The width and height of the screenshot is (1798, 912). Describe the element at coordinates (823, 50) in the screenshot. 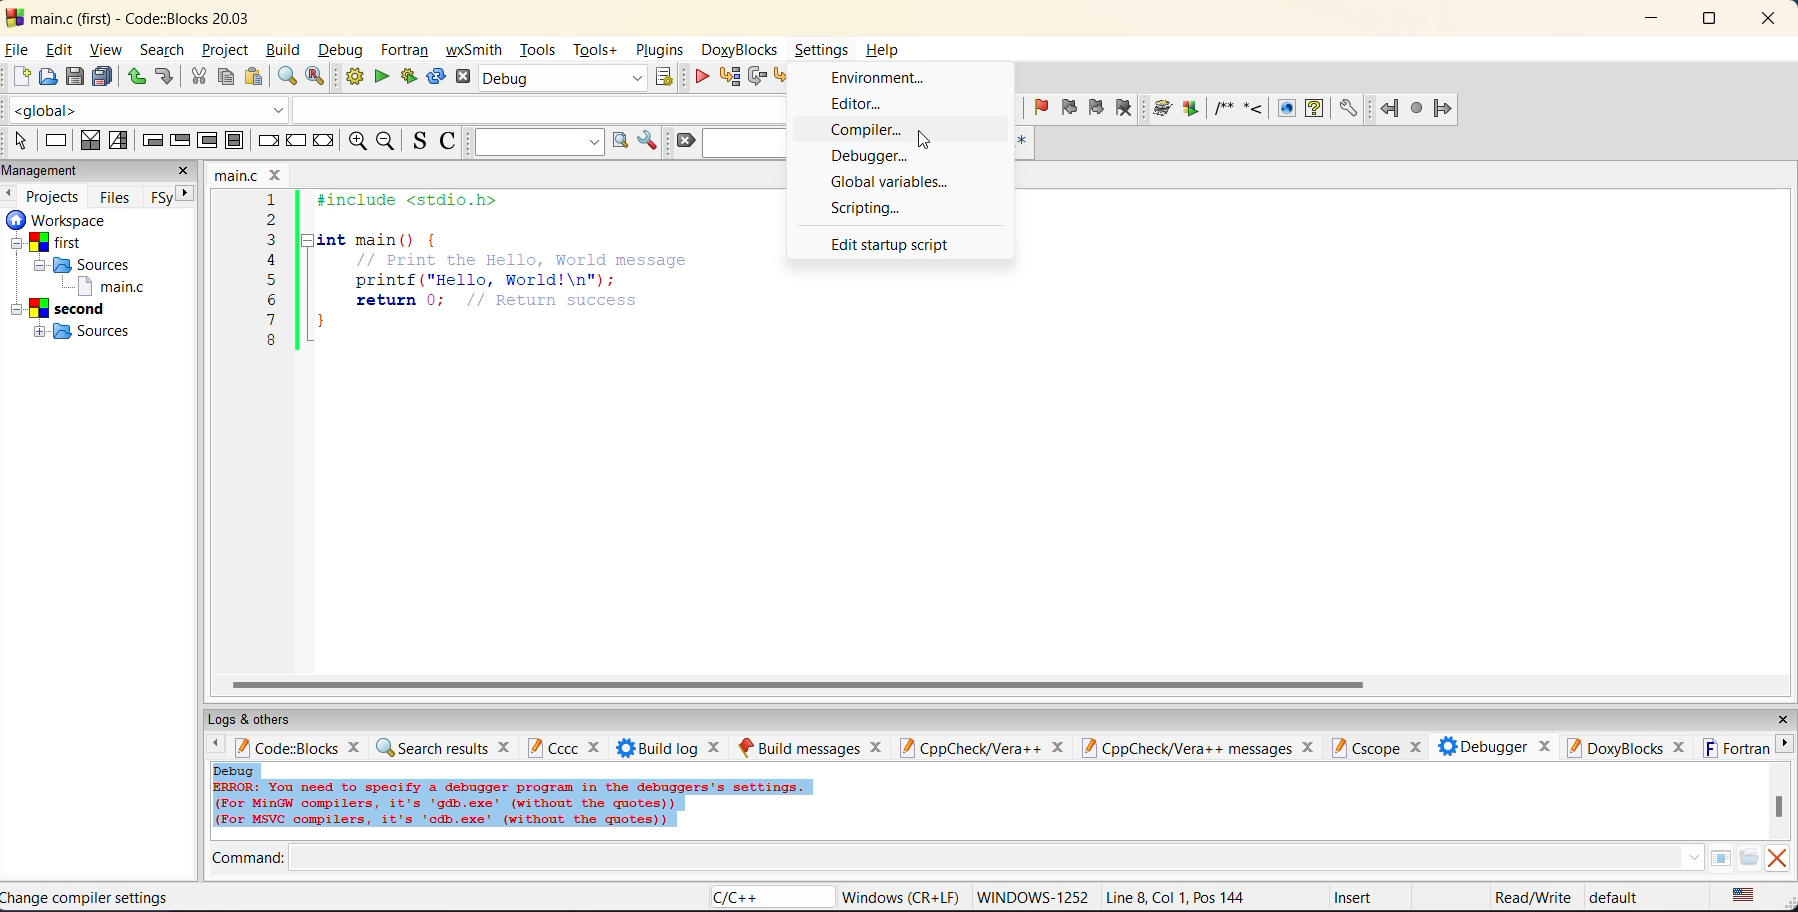

I see `Settings` at that location.